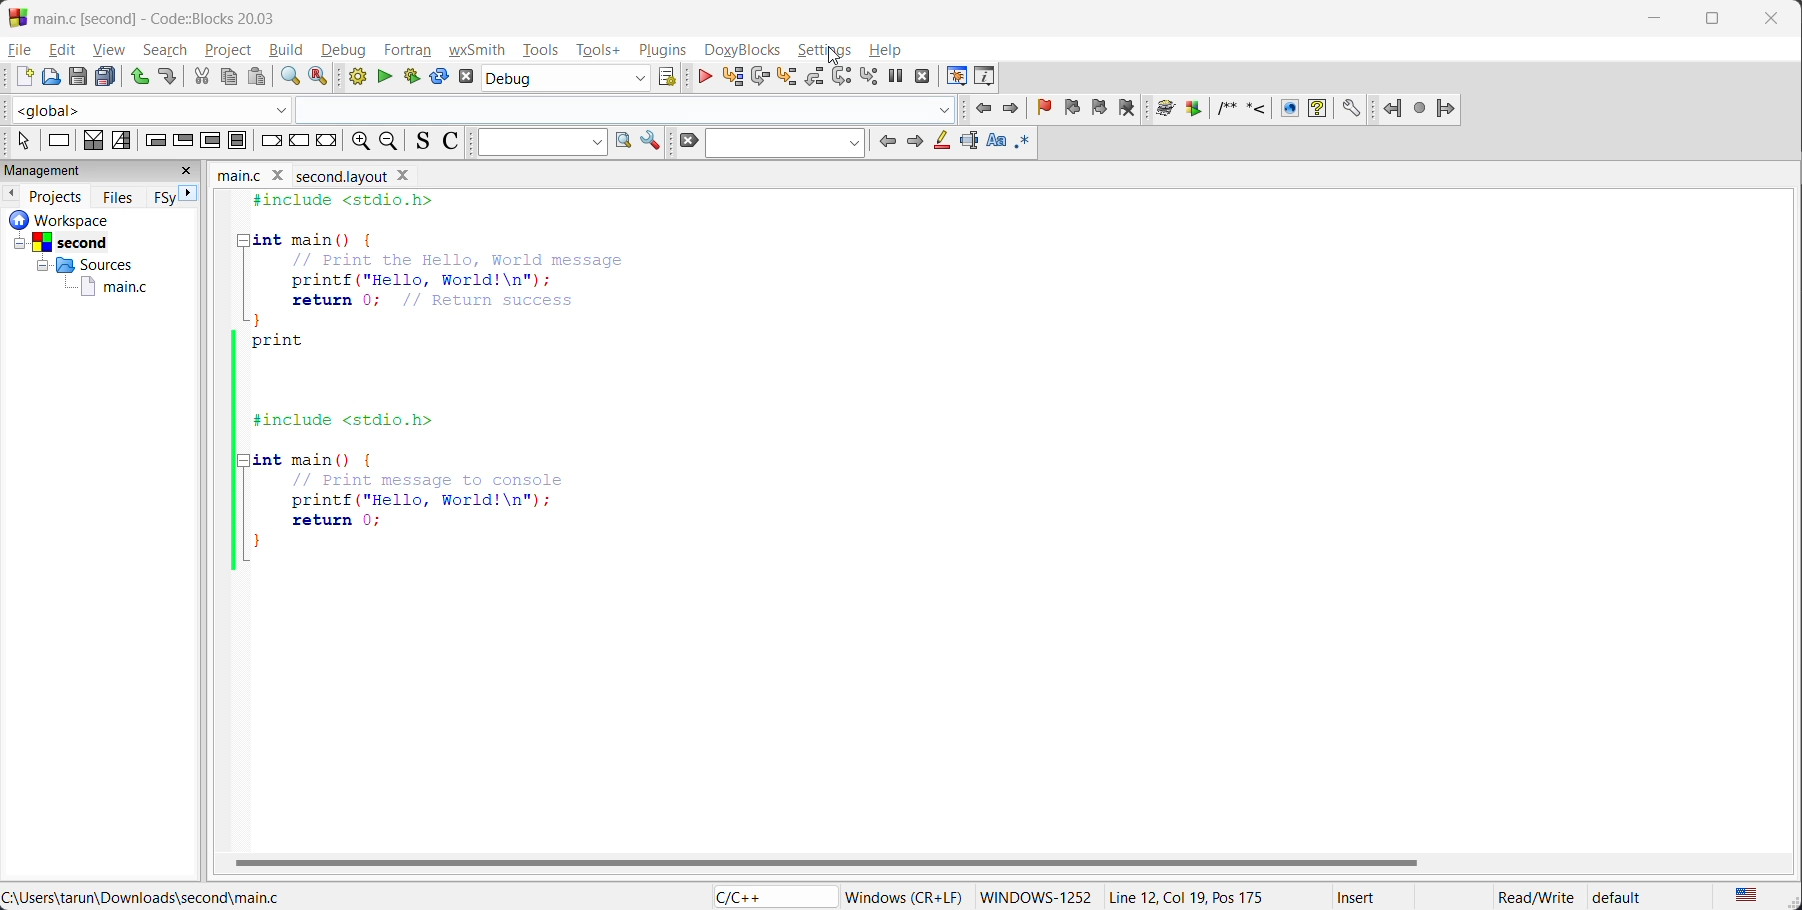  I want to click on match case, so click(993, 142).